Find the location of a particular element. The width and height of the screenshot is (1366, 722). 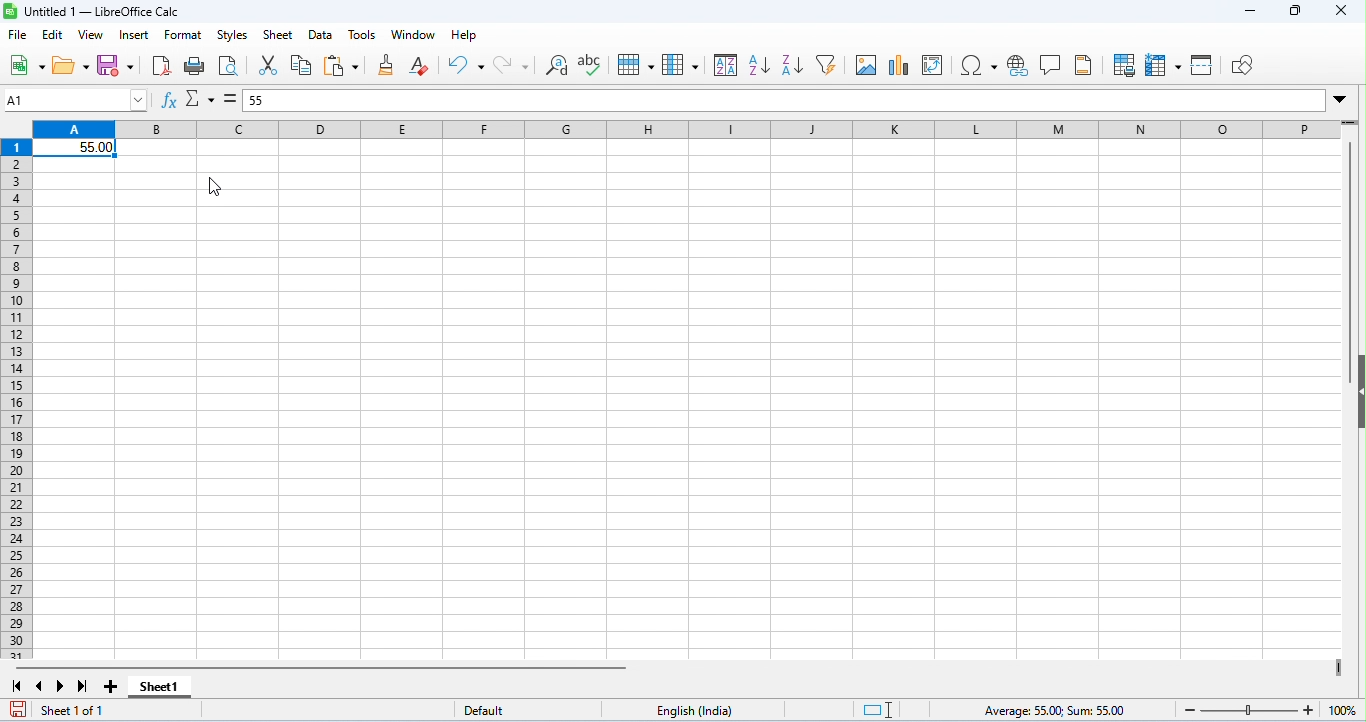

filter is located at coordinates (827, 65).